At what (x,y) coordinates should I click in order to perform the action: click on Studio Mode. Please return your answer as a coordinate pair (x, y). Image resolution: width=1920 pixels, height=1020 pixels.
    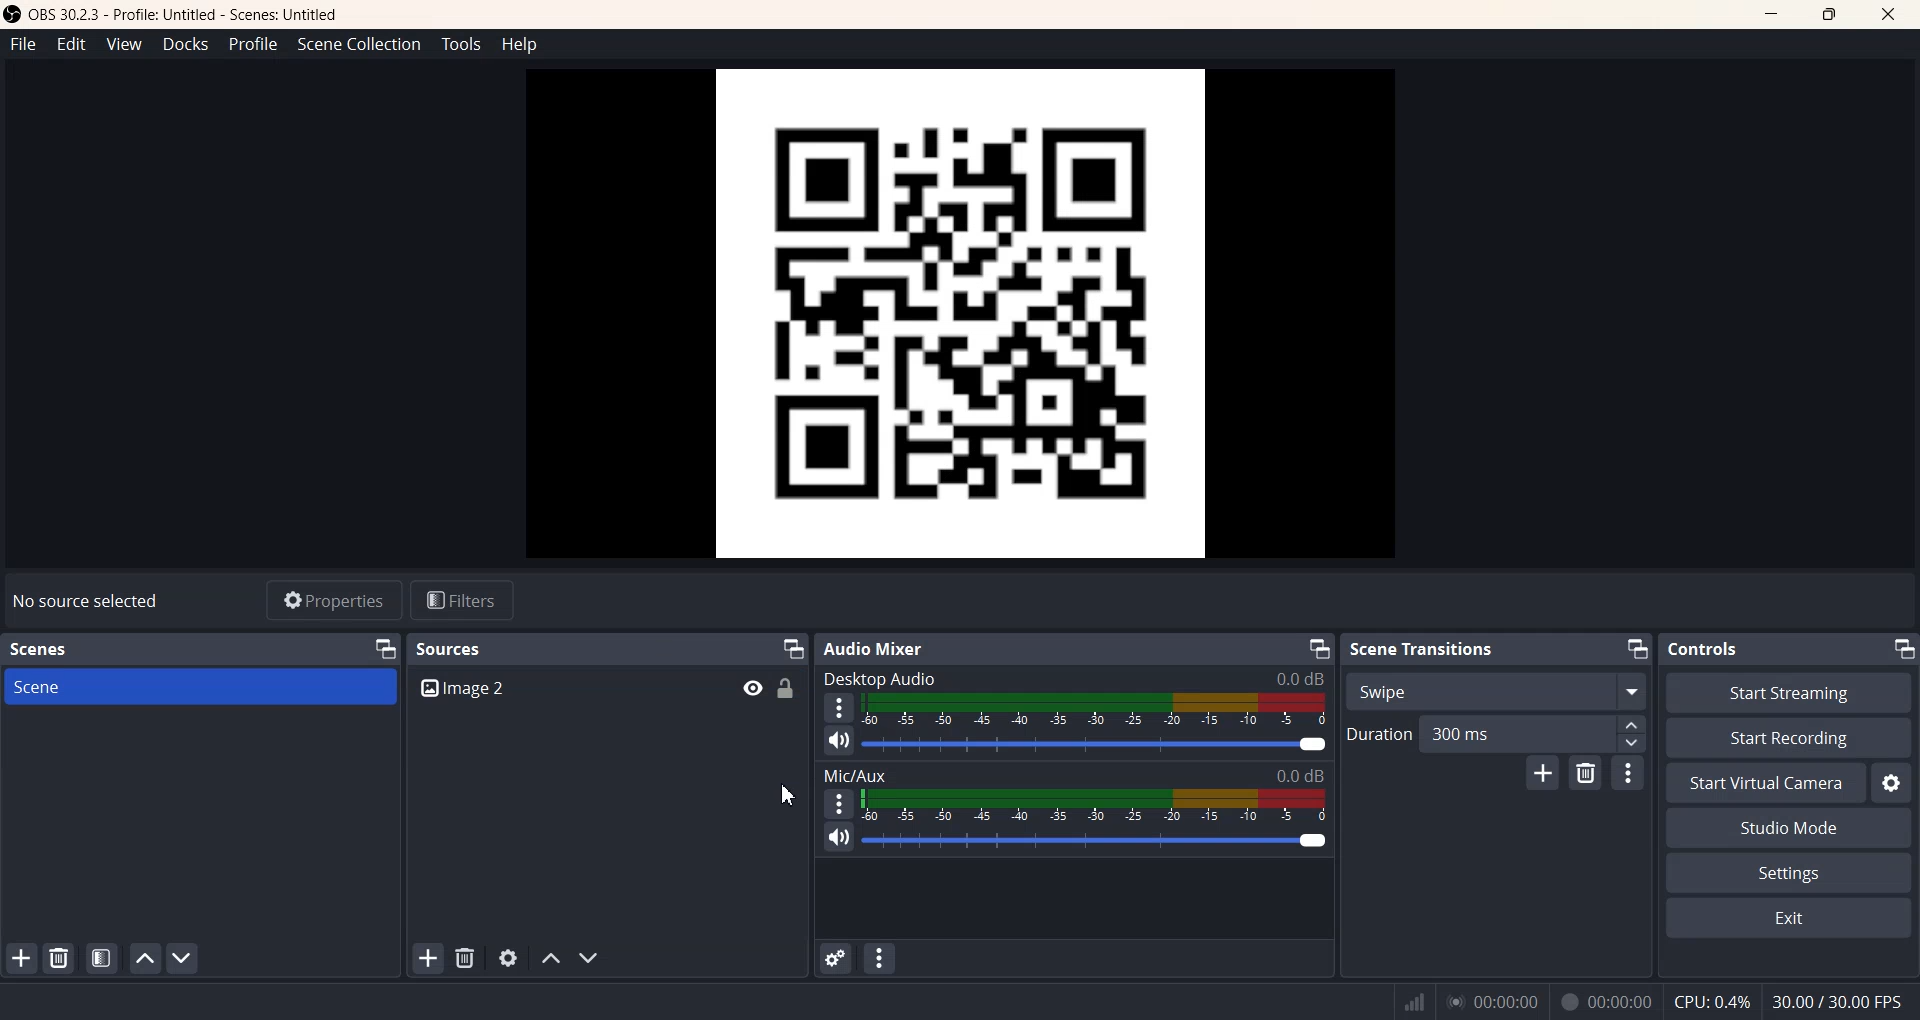
    Looking at the image, I should click on (1788, 828).